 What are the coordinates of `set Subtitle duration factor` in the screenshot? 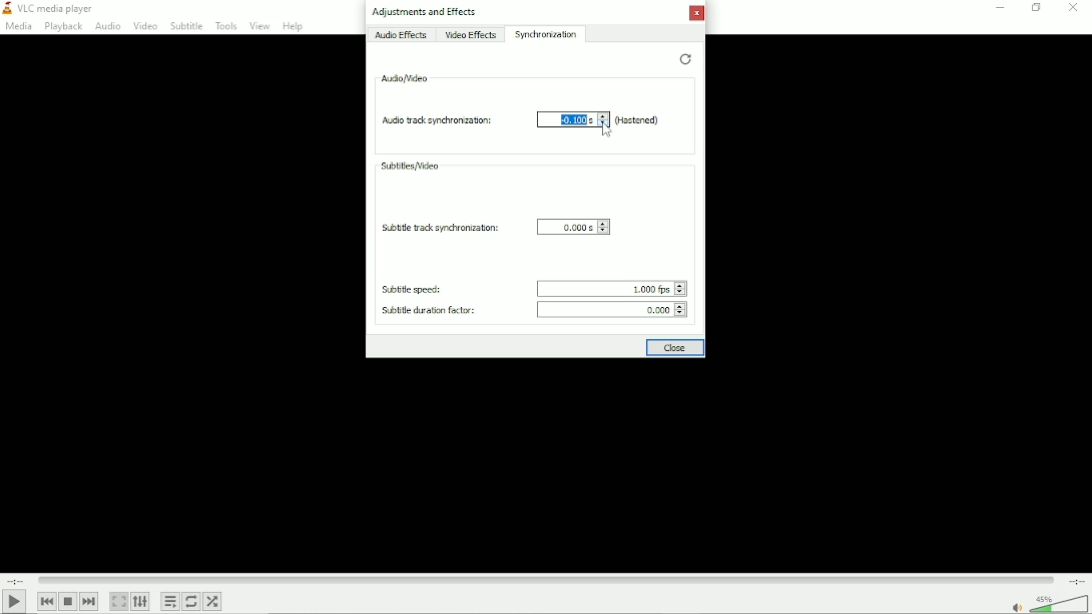 It's located at (604, 309).